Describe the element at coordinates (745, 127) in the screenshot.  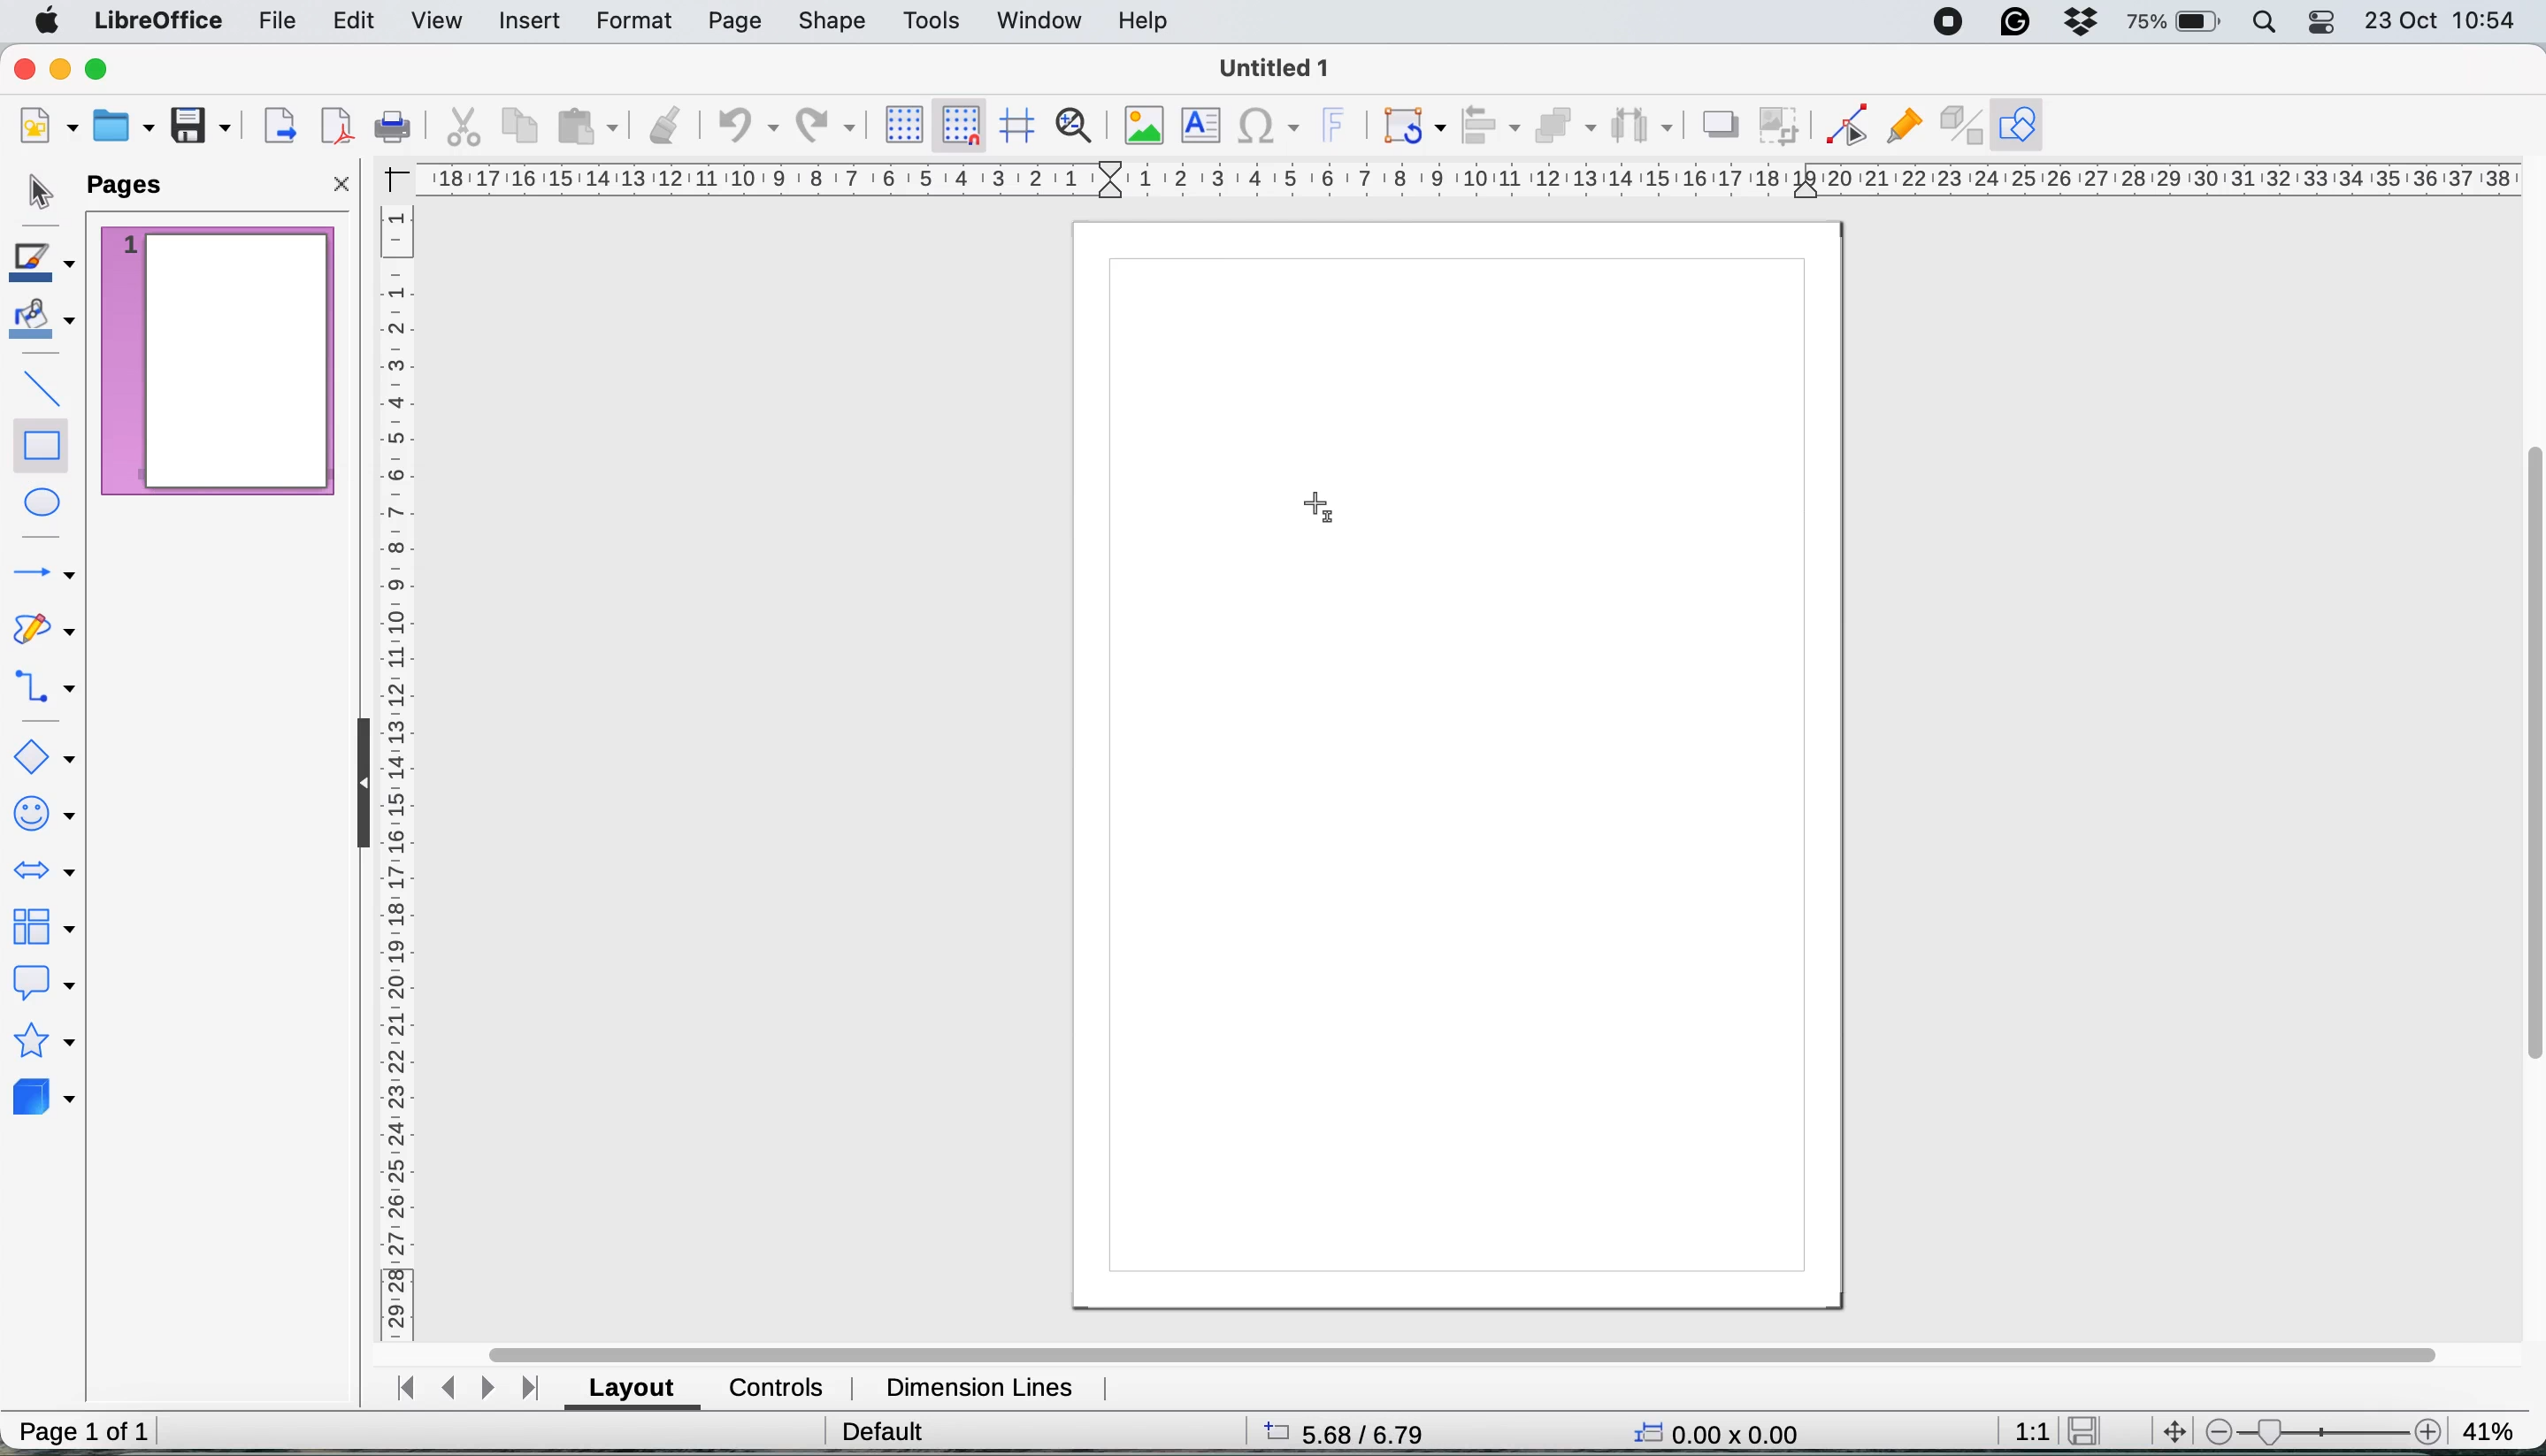
I see `undo` at that location.